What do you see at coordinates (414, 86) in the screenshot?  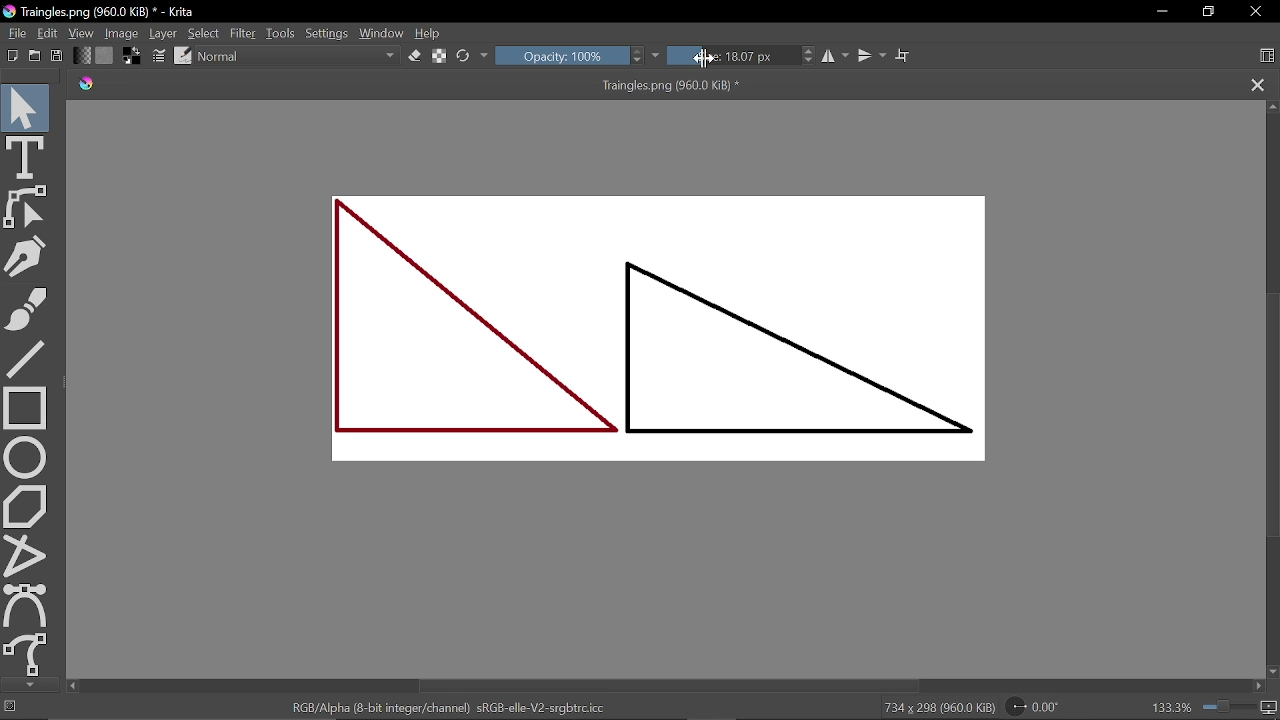 I see `Traingles.png (960.0 KiB) *` at bounding box center [414, 86].